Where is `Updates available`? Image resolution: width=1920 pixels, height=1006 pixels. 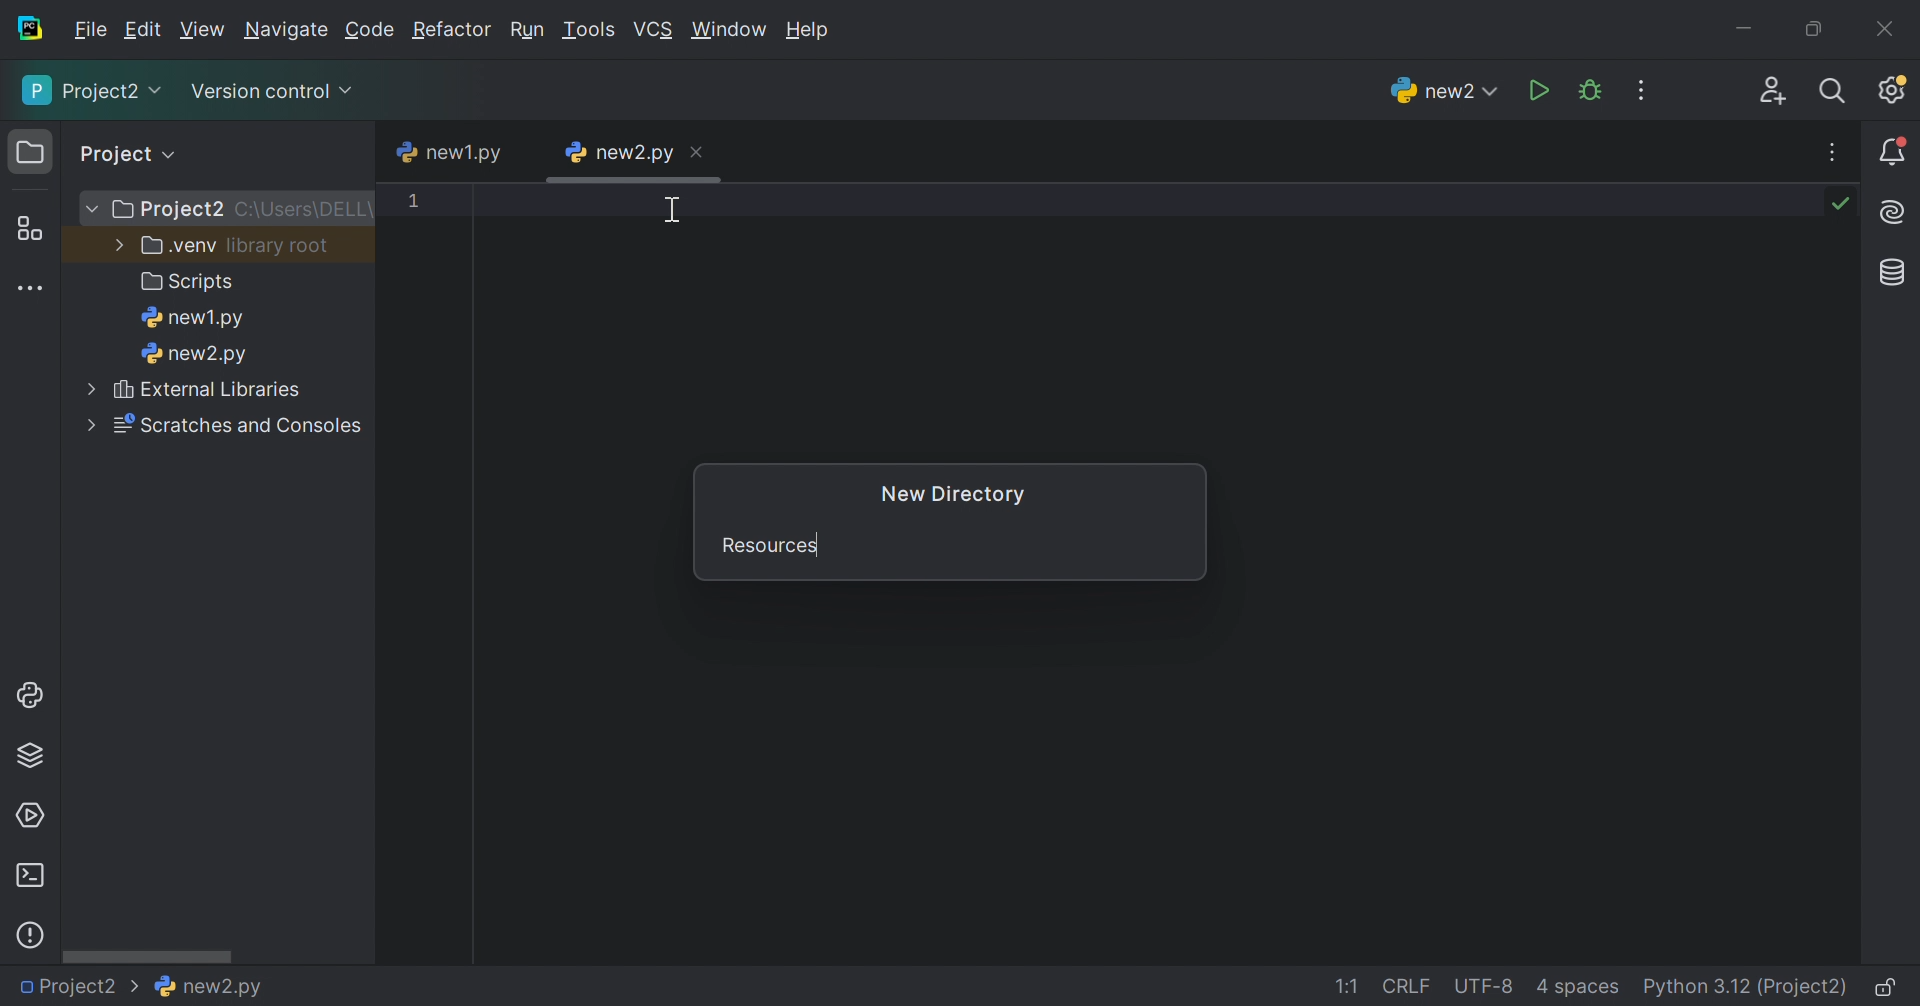 Updates available is located at coordinates (1890, 91).